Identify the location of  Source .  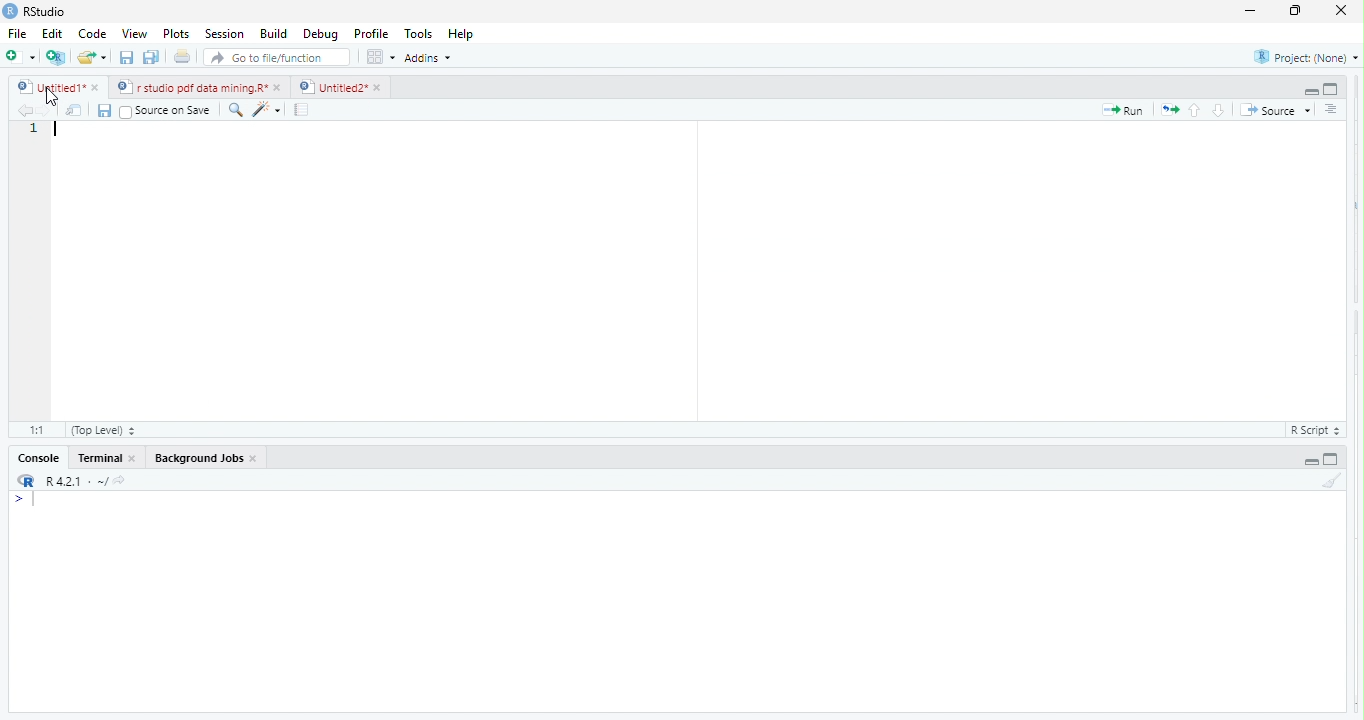
(1276, 112).